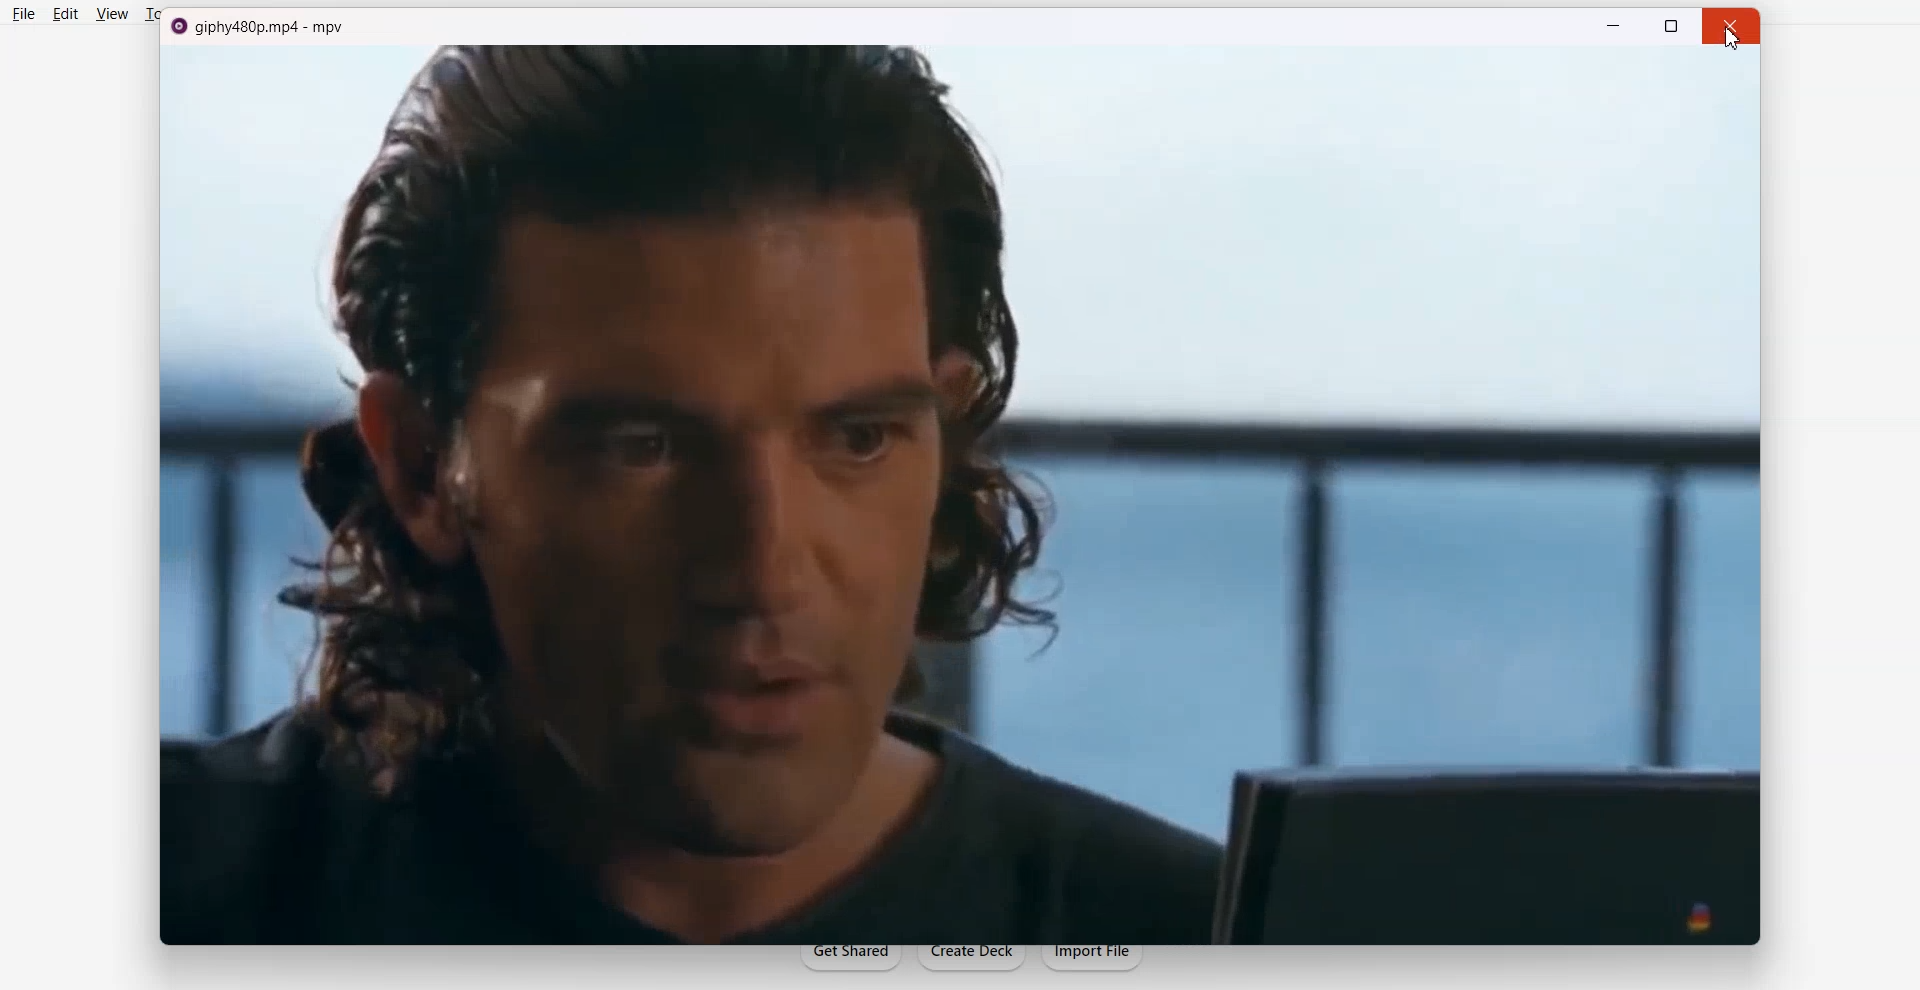 This screenshot has width=1920, height=990. What do you see at coordinates (1670, 26) in the screenshot?
I see `Maximize` at bounding box center [1670, 26].